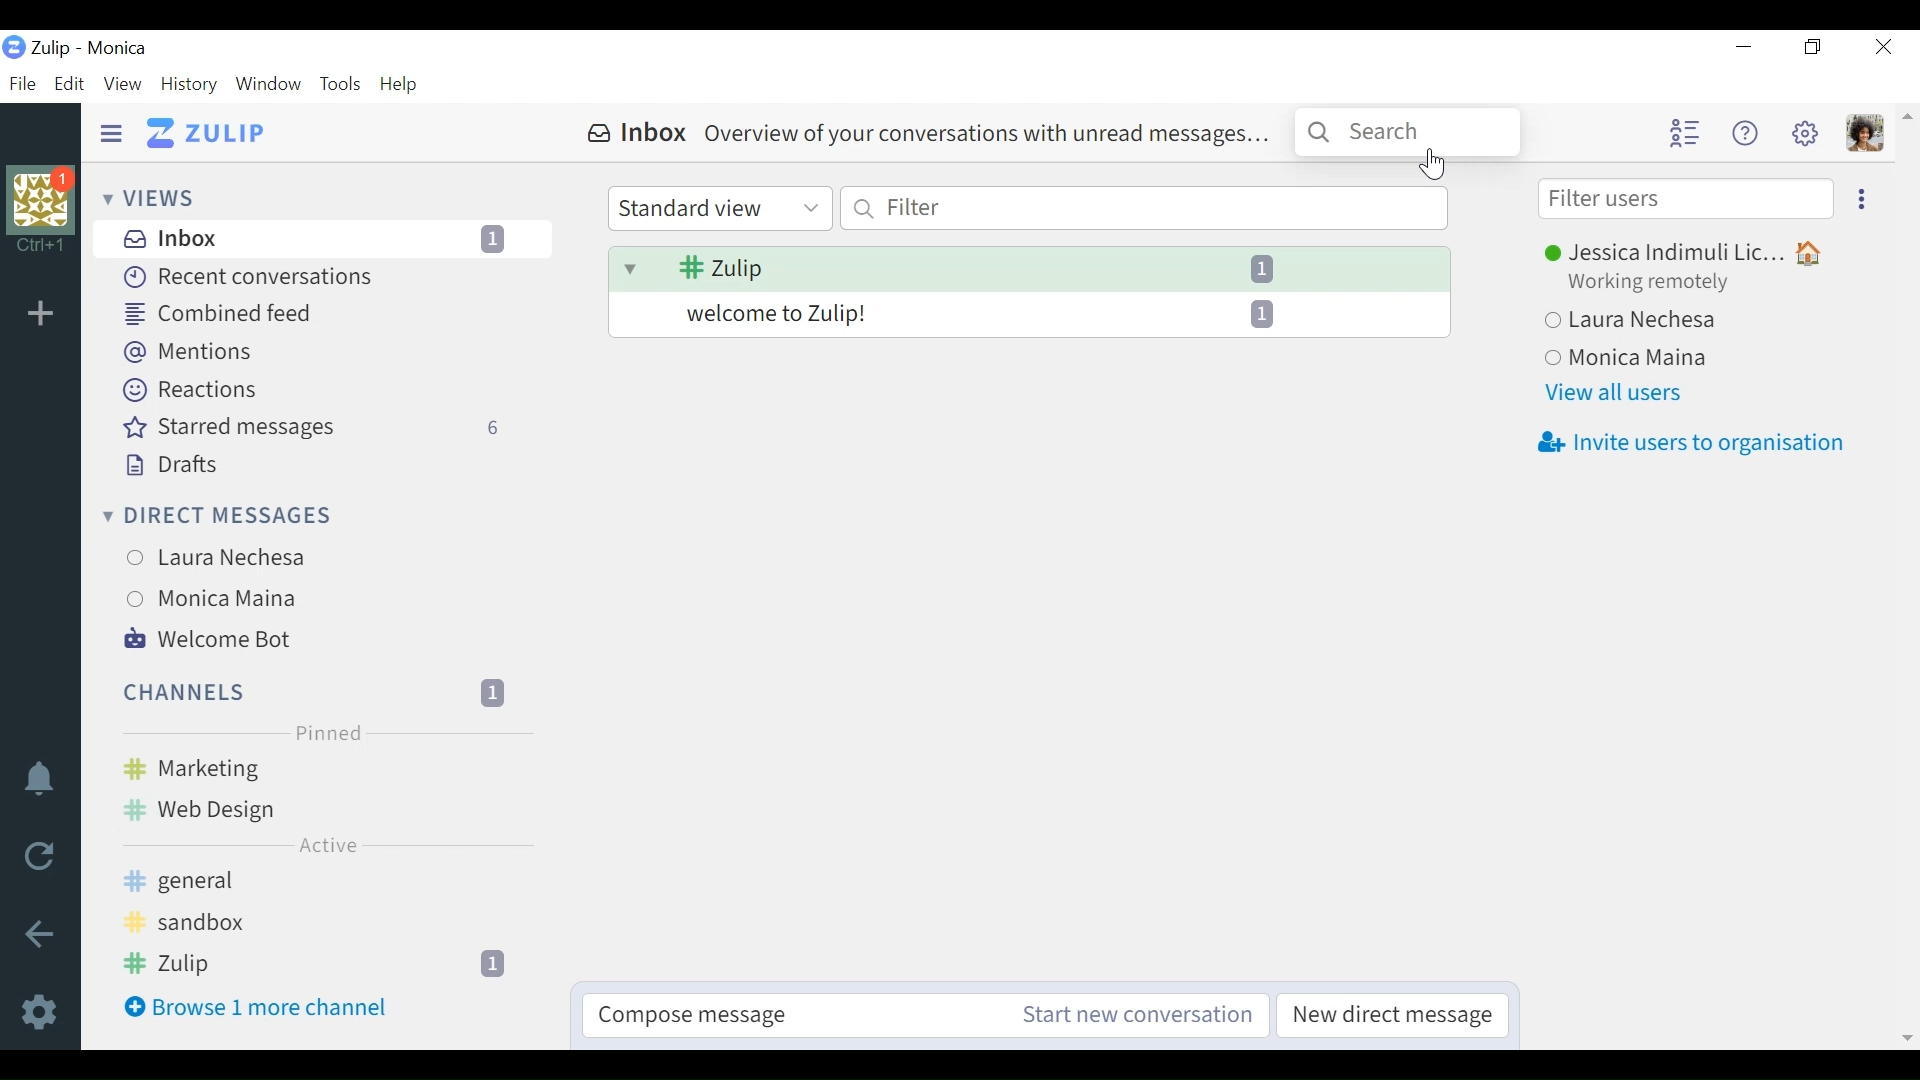 This screenshot has height=1080, width=1920. I want to click on minimize, so click(1741, 46).